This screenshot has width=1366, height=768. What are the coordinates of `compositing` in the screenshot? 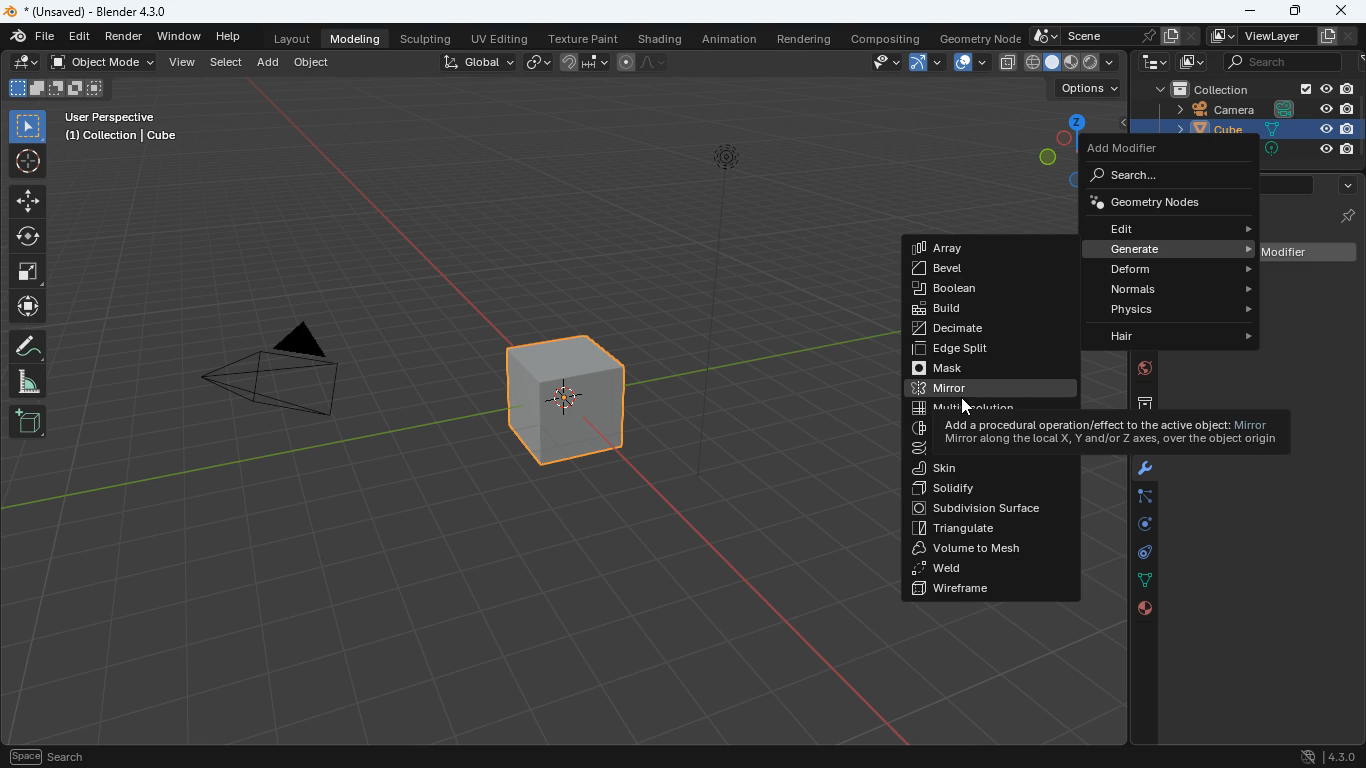 It's located at (887, 38).